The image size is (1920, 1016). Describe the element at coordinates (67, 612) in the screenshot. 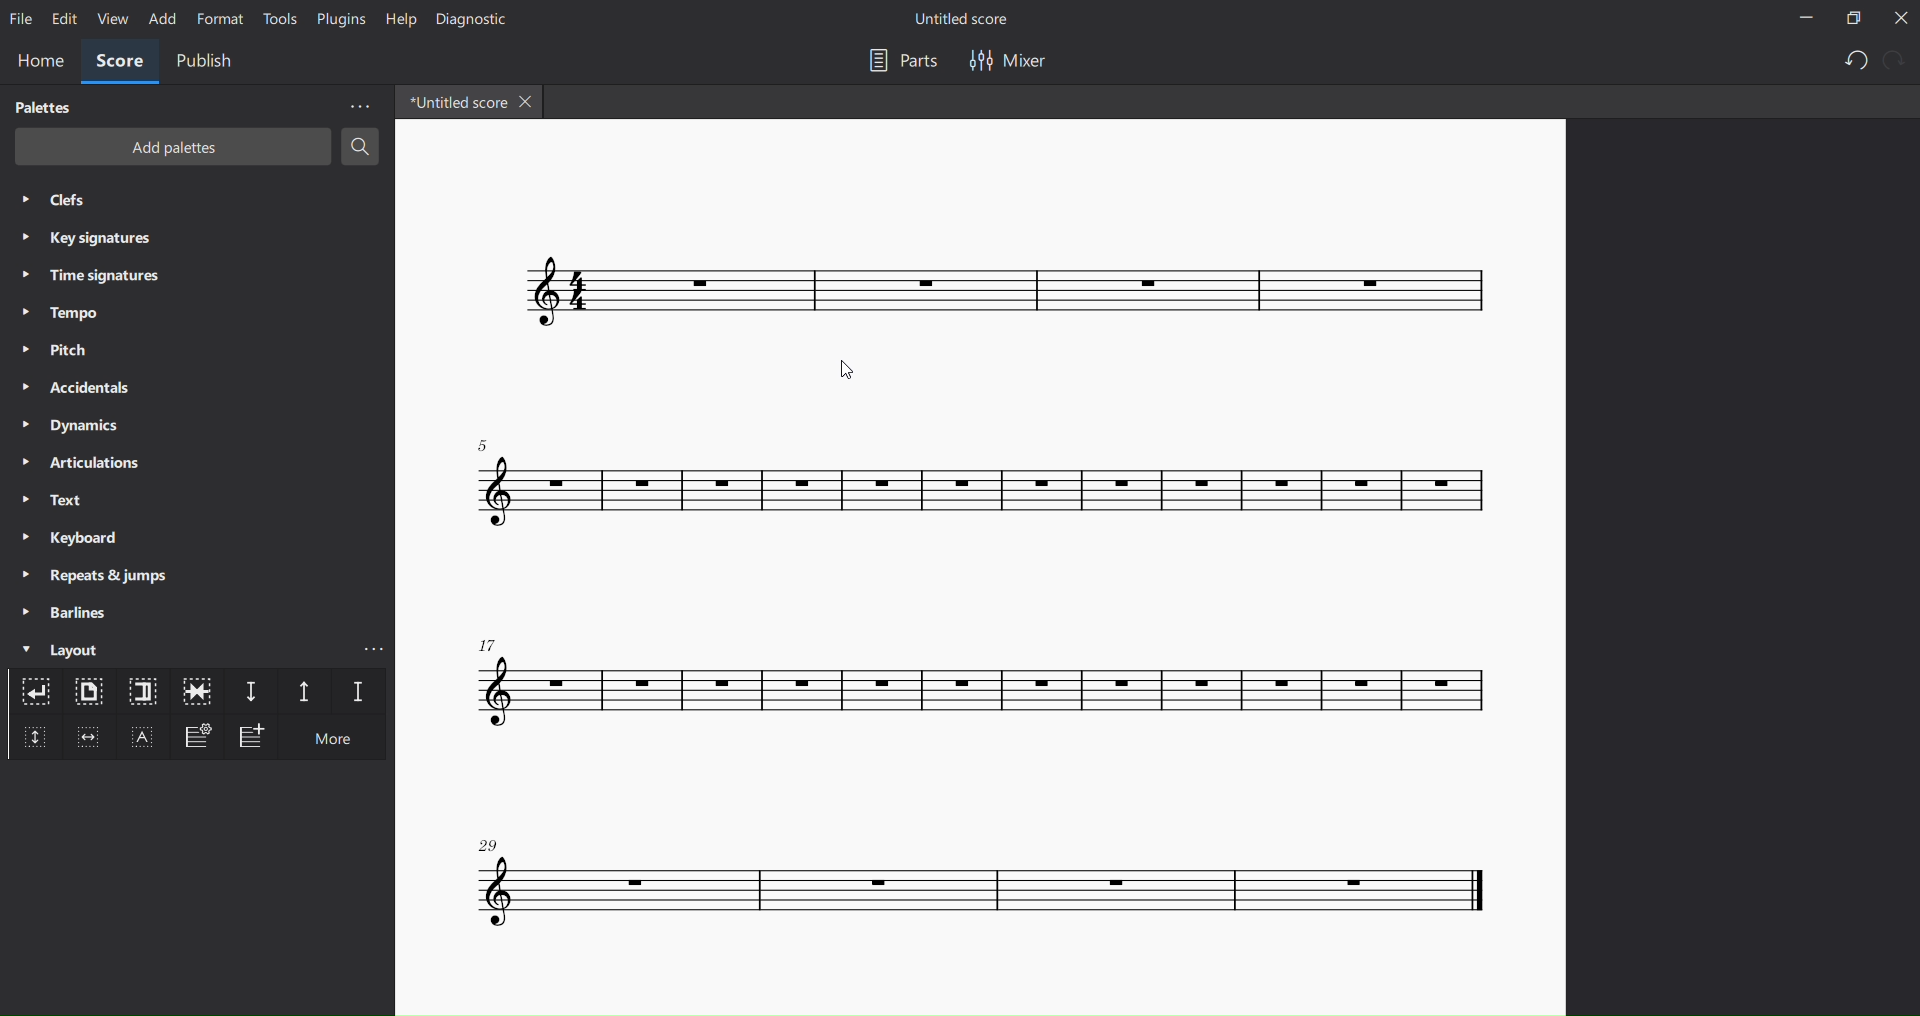

I see `barlines` at that location.